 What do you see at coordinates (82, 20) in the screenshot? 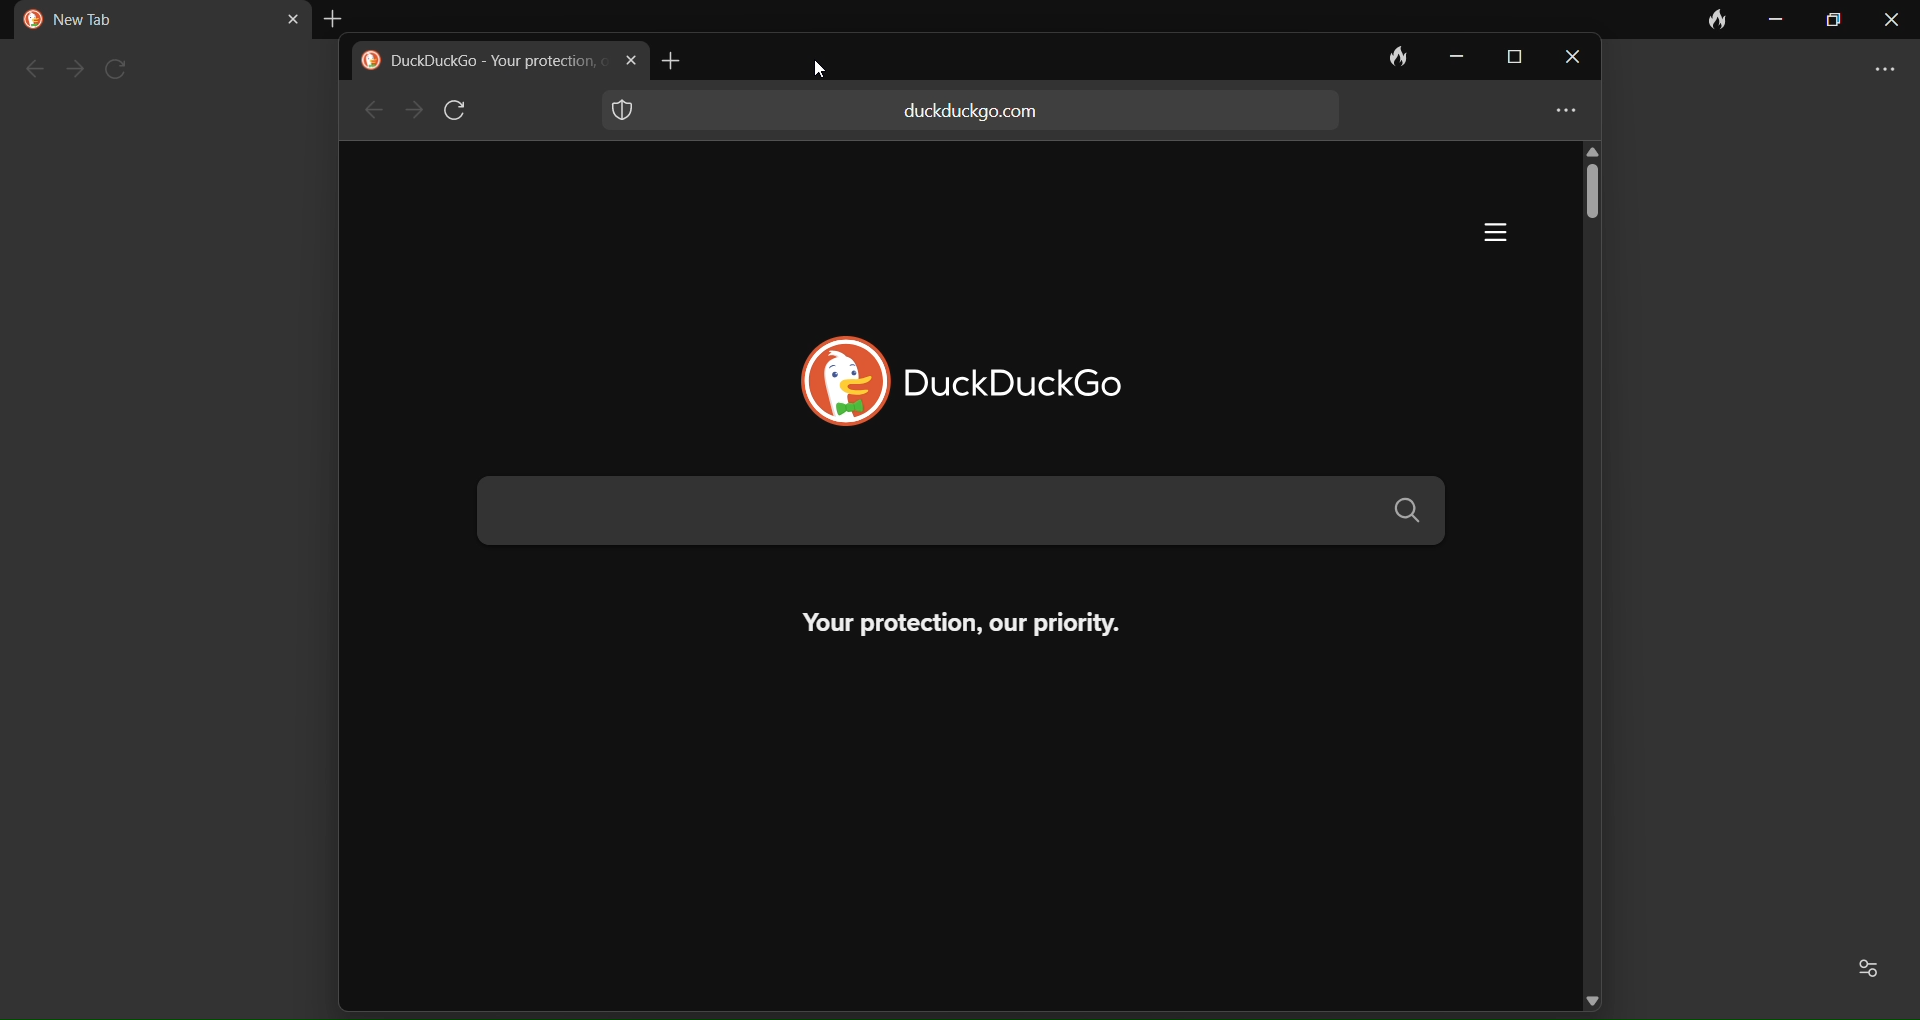
I see `New Tab` at bounding box center [82, 20].